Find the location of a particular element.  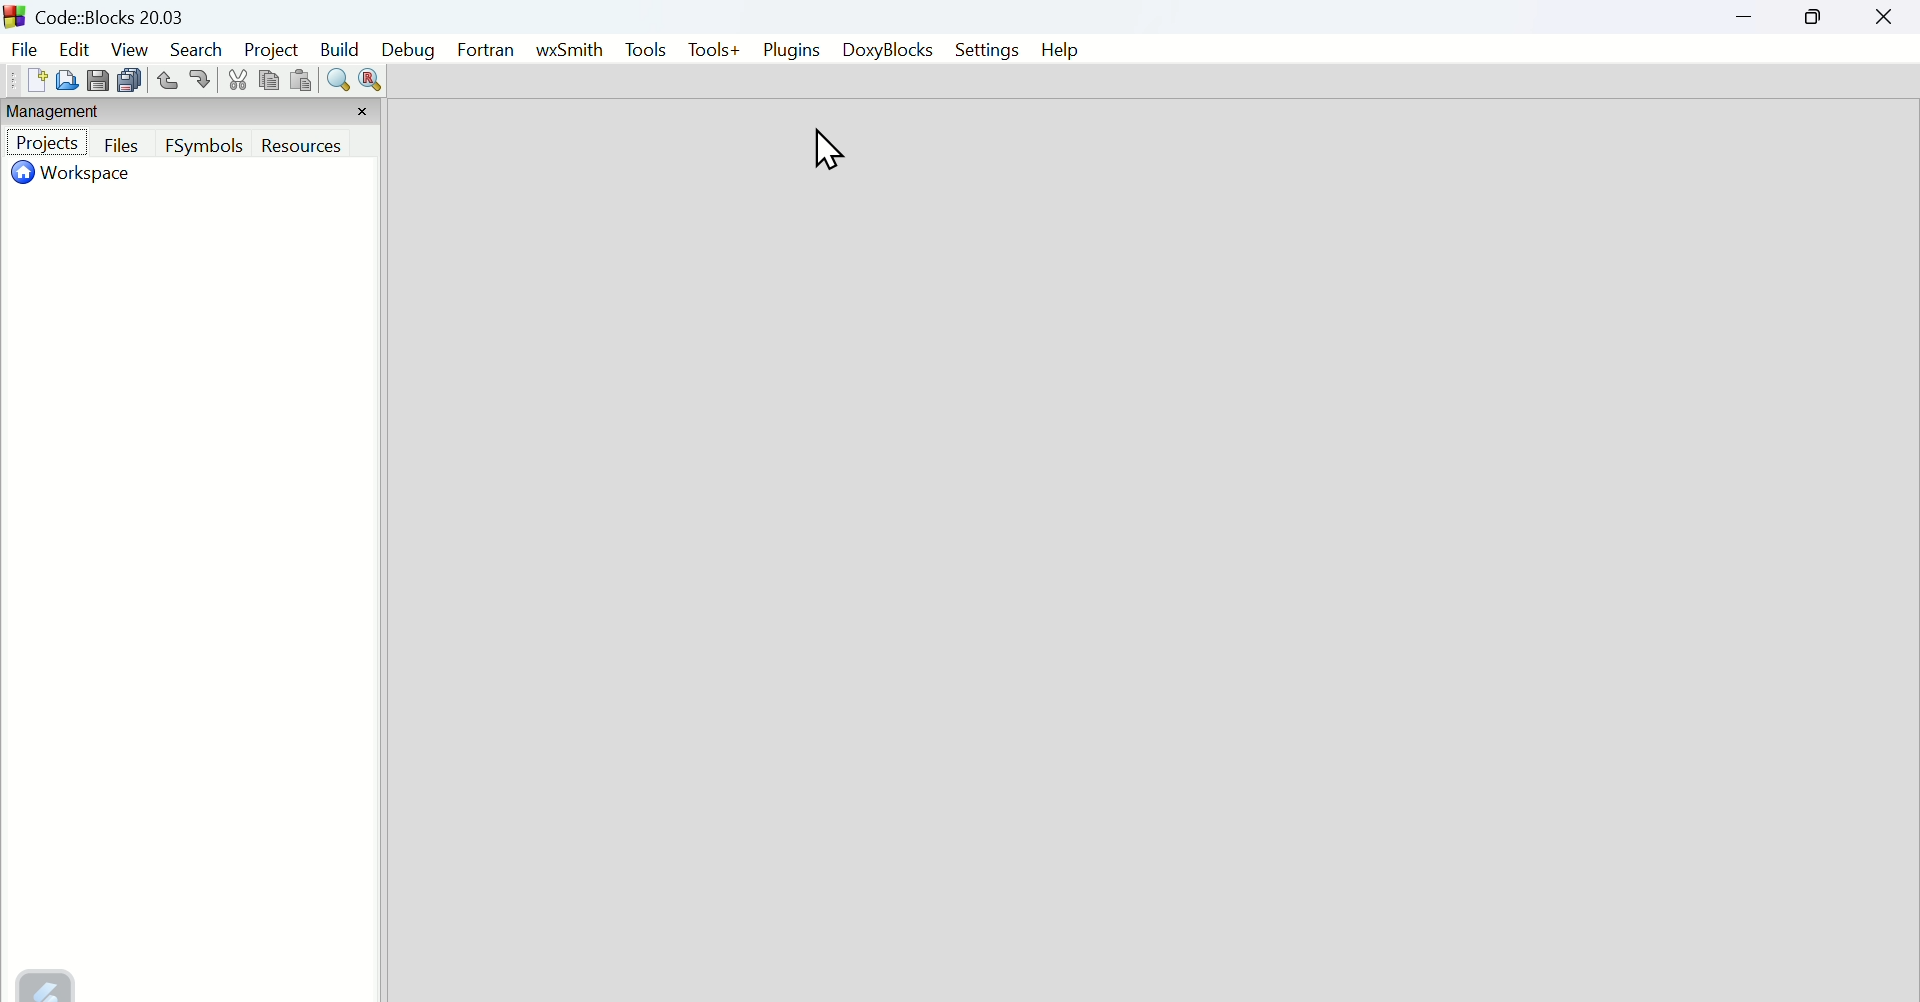

Save multiple file is located at coordinates (131, 79).